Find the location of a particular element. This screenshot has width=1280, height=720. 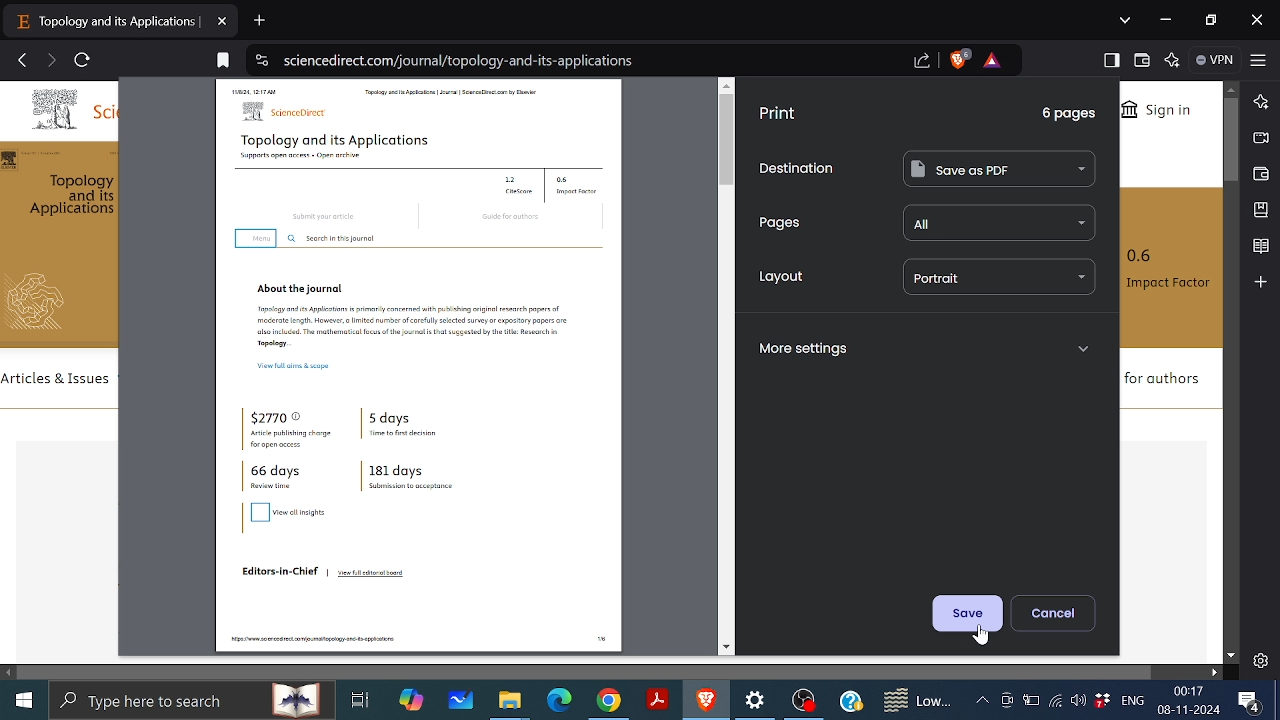

View full aims & scope is located at coordinates (302, 367).